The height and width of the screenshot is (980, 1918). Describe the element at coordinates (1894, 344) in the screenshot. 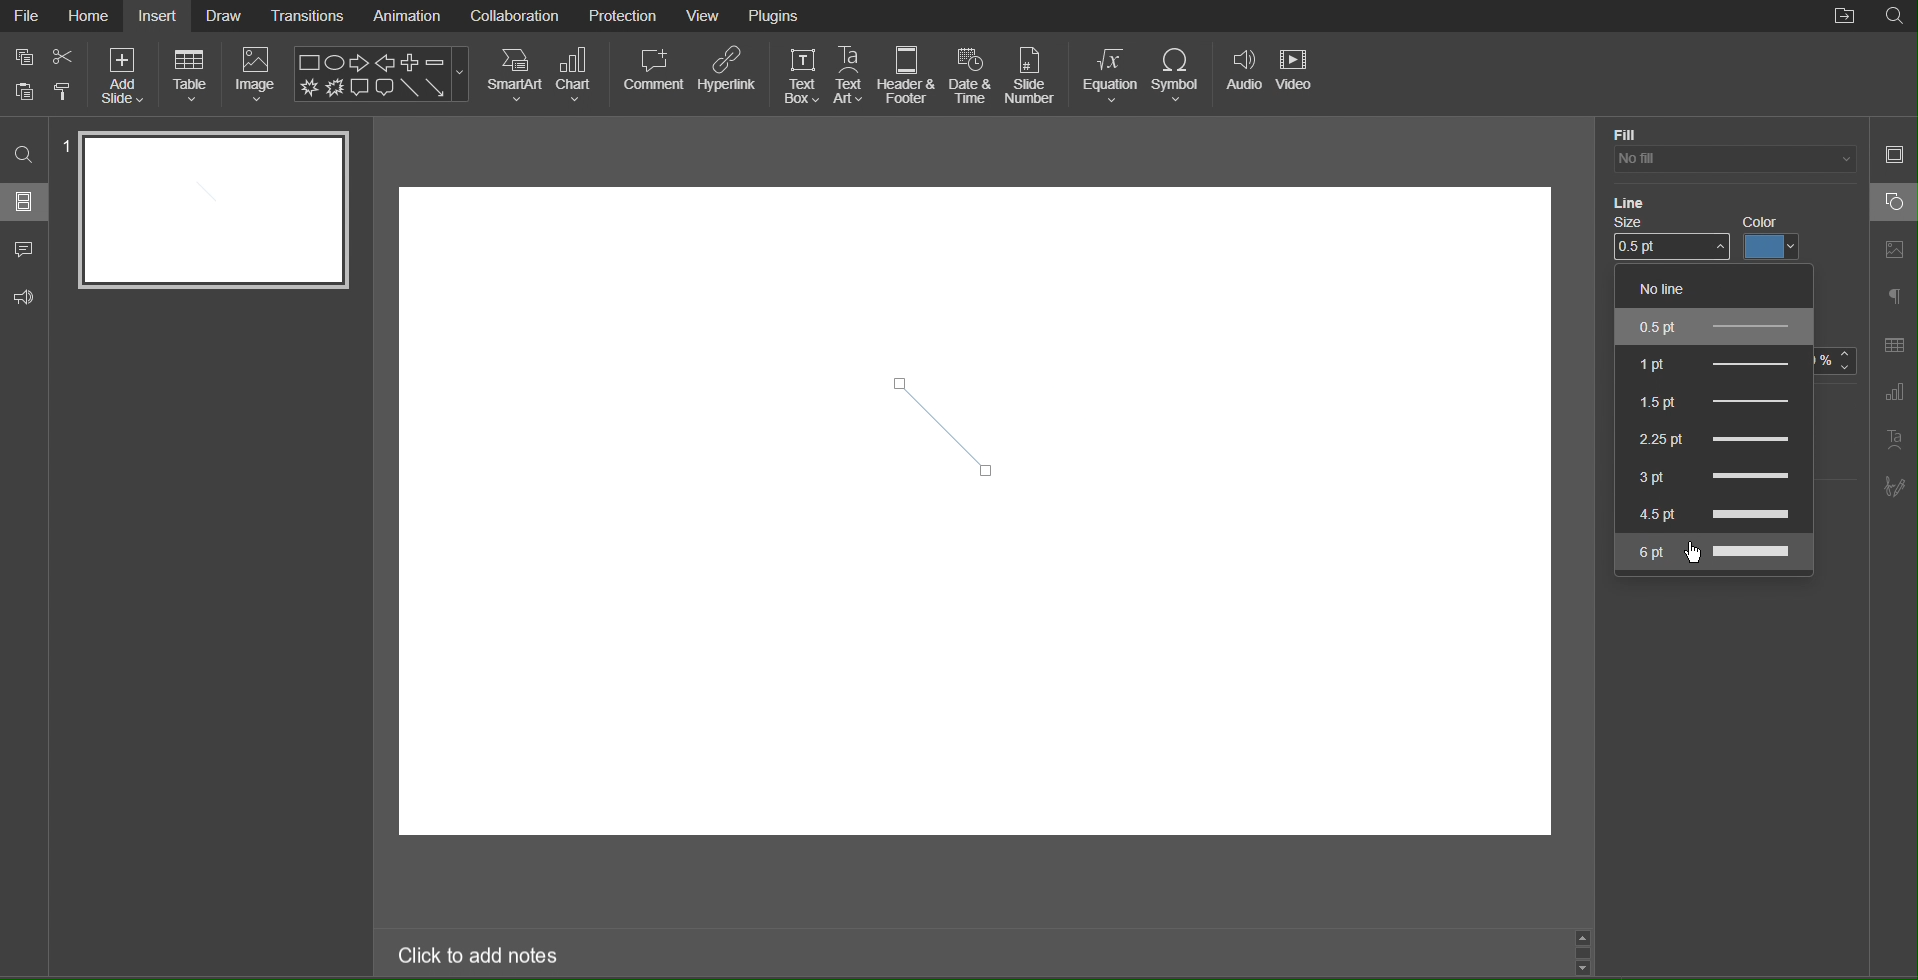

I see `Table Settings` at that location.